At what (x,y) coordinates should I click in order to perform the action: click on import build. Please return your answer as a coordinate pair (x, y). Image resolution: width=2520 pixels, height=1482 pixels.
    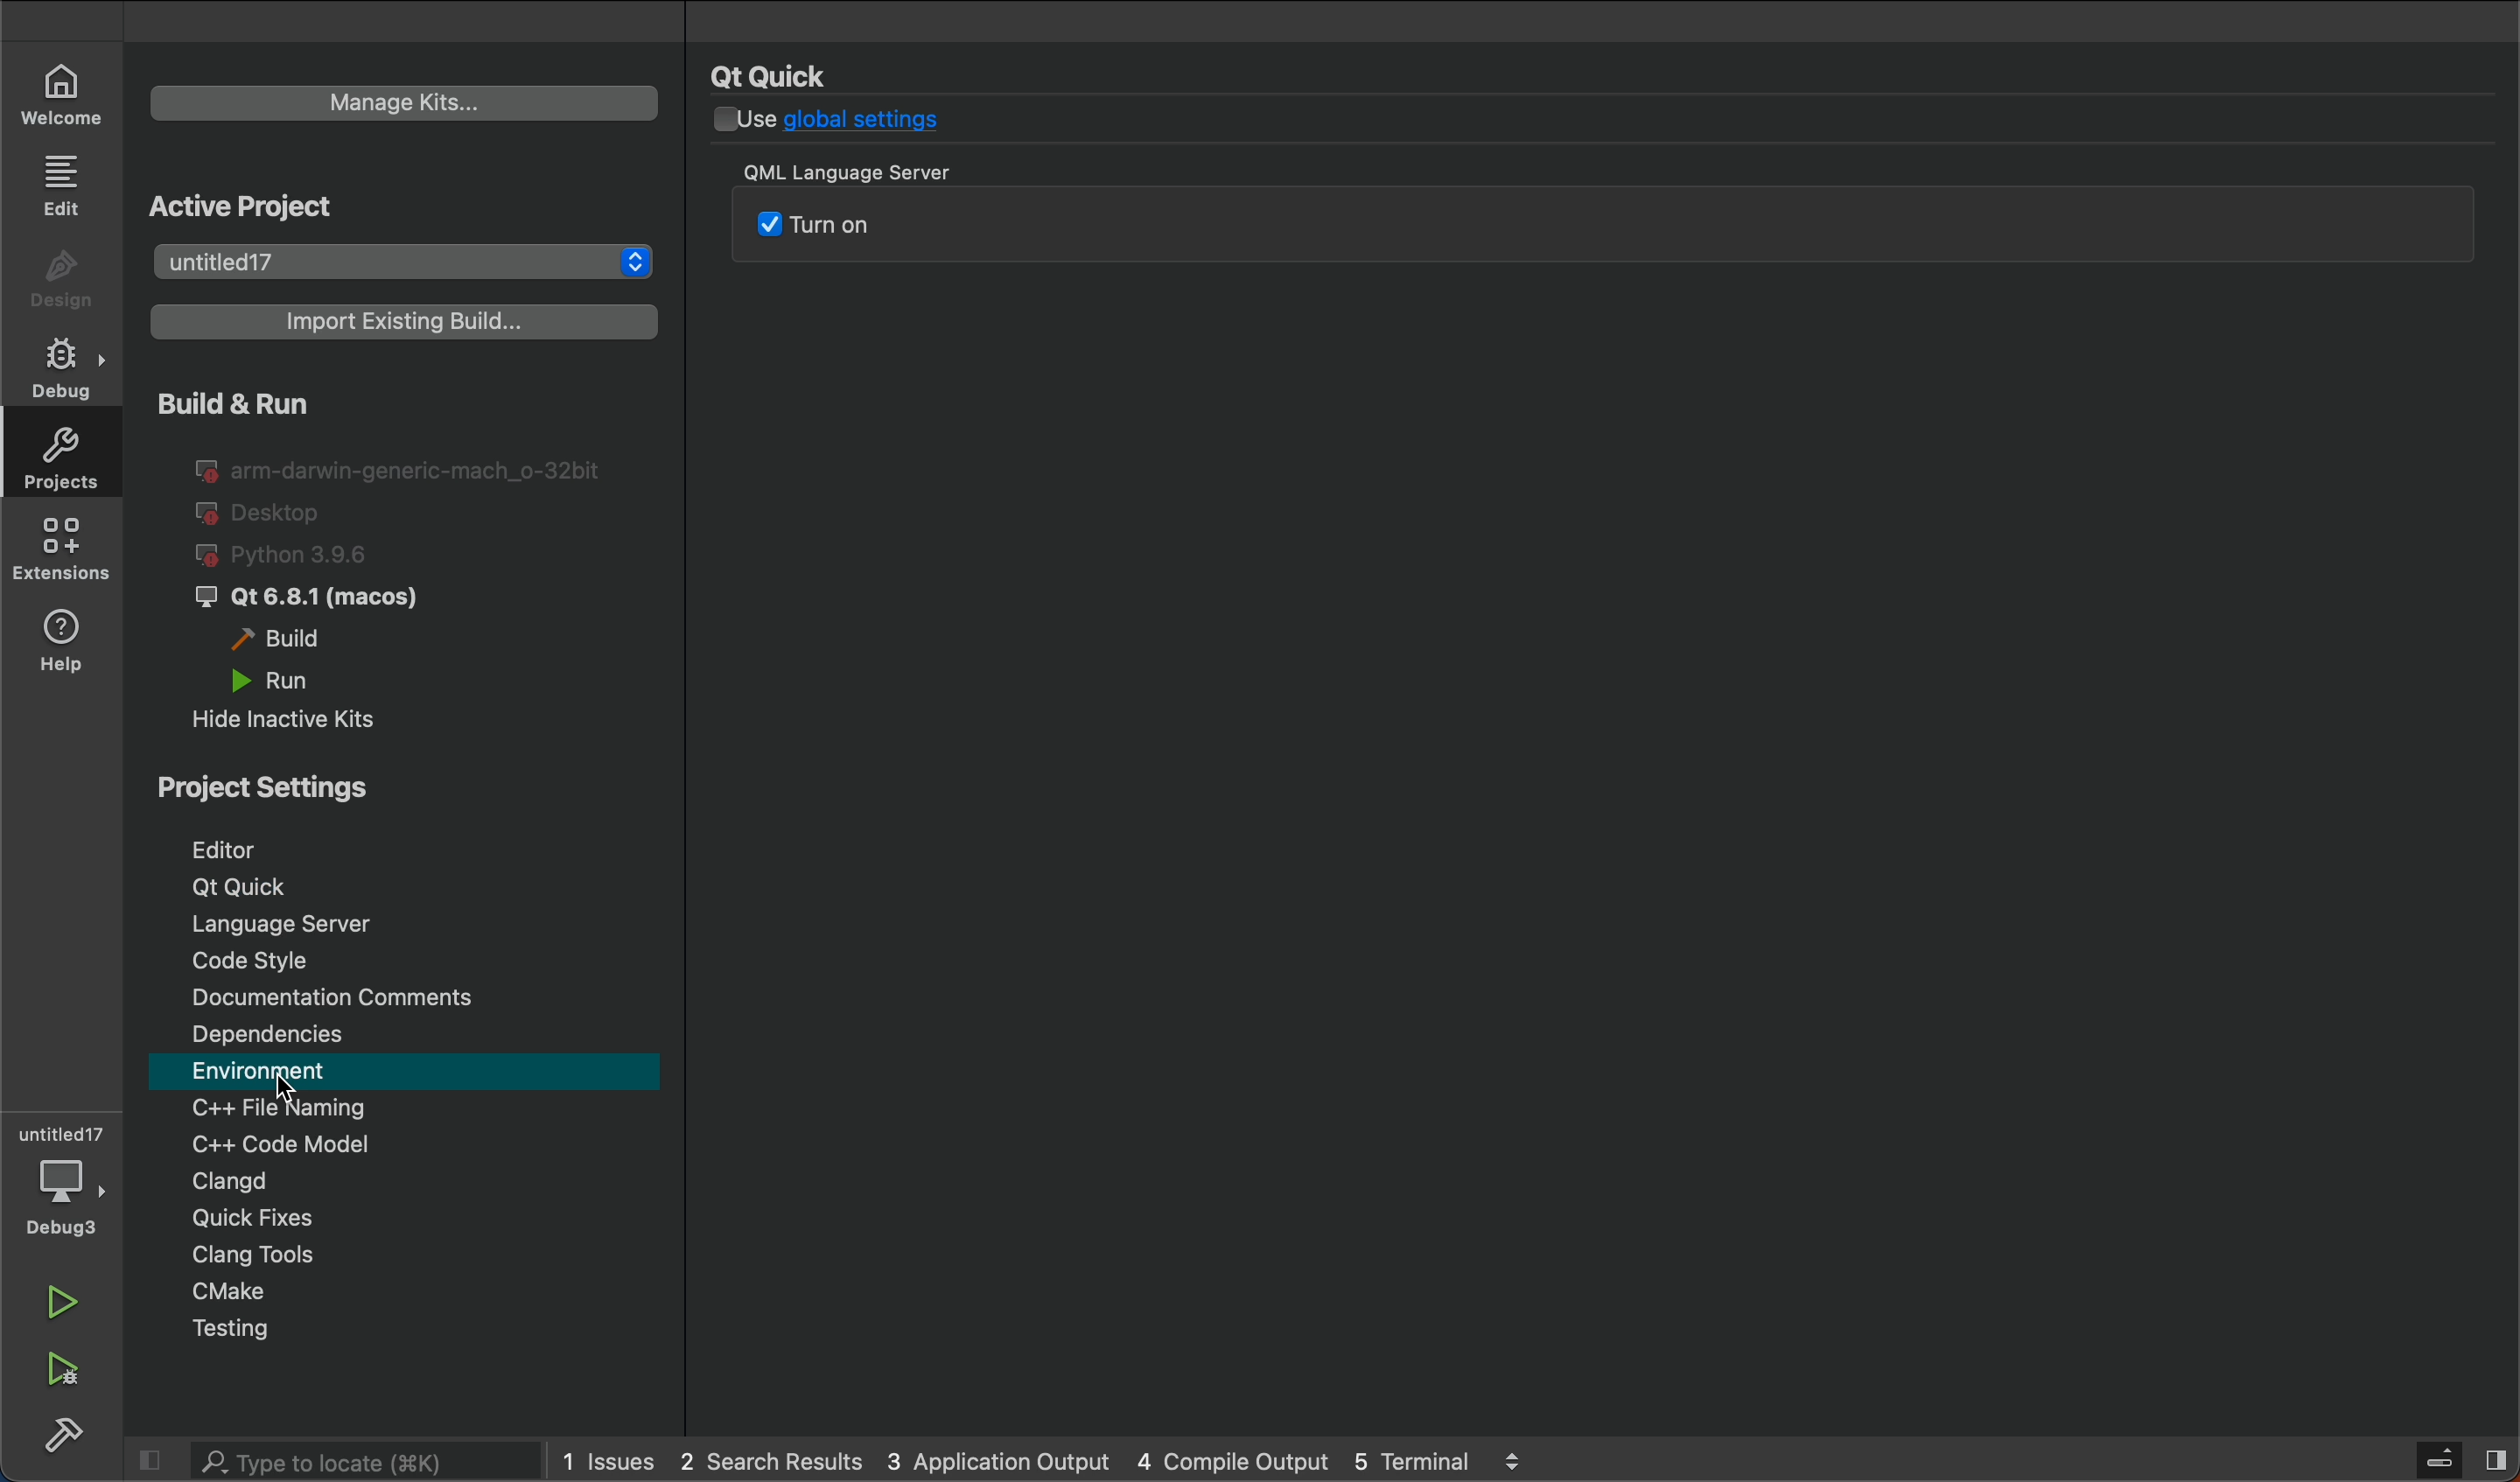
    Looking at the image, I should click on (399, 330).